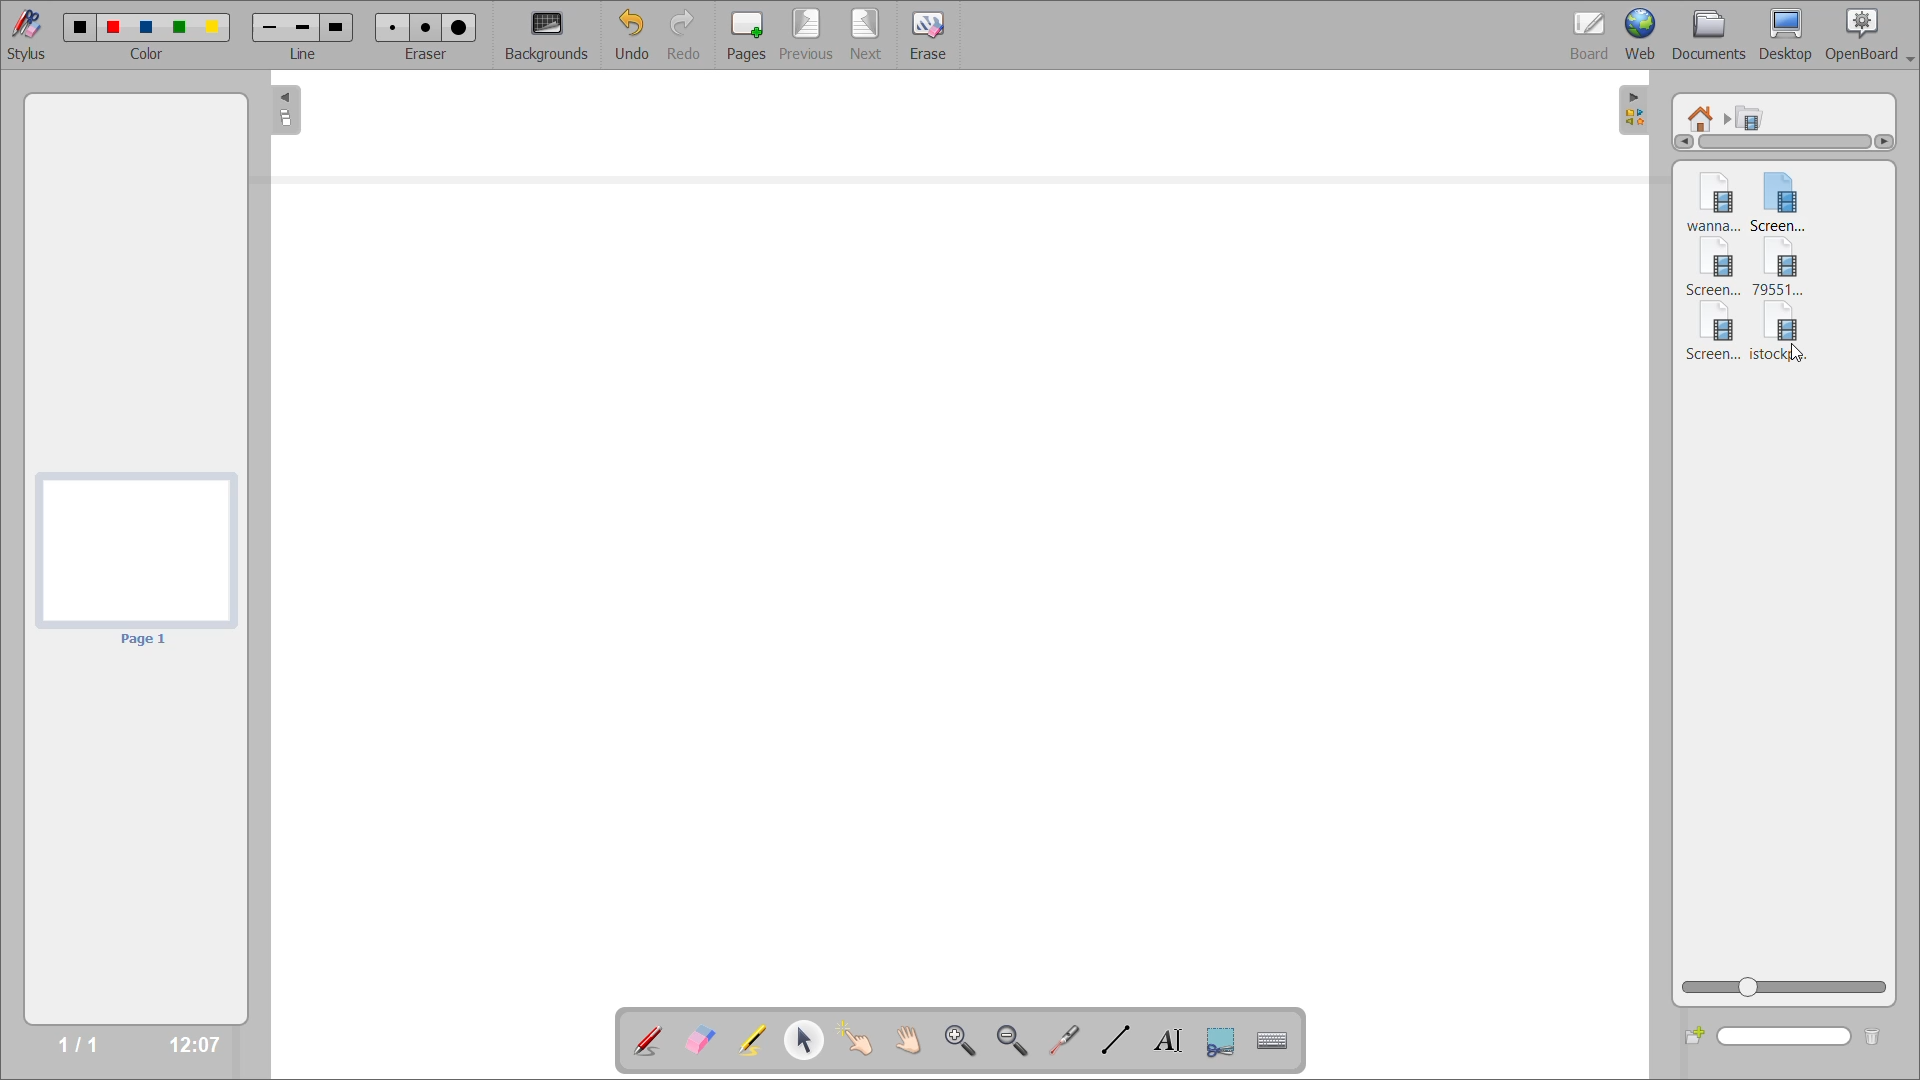 This screenshot has width=1920, height=1080. I want to click on next, so click(865, 33).